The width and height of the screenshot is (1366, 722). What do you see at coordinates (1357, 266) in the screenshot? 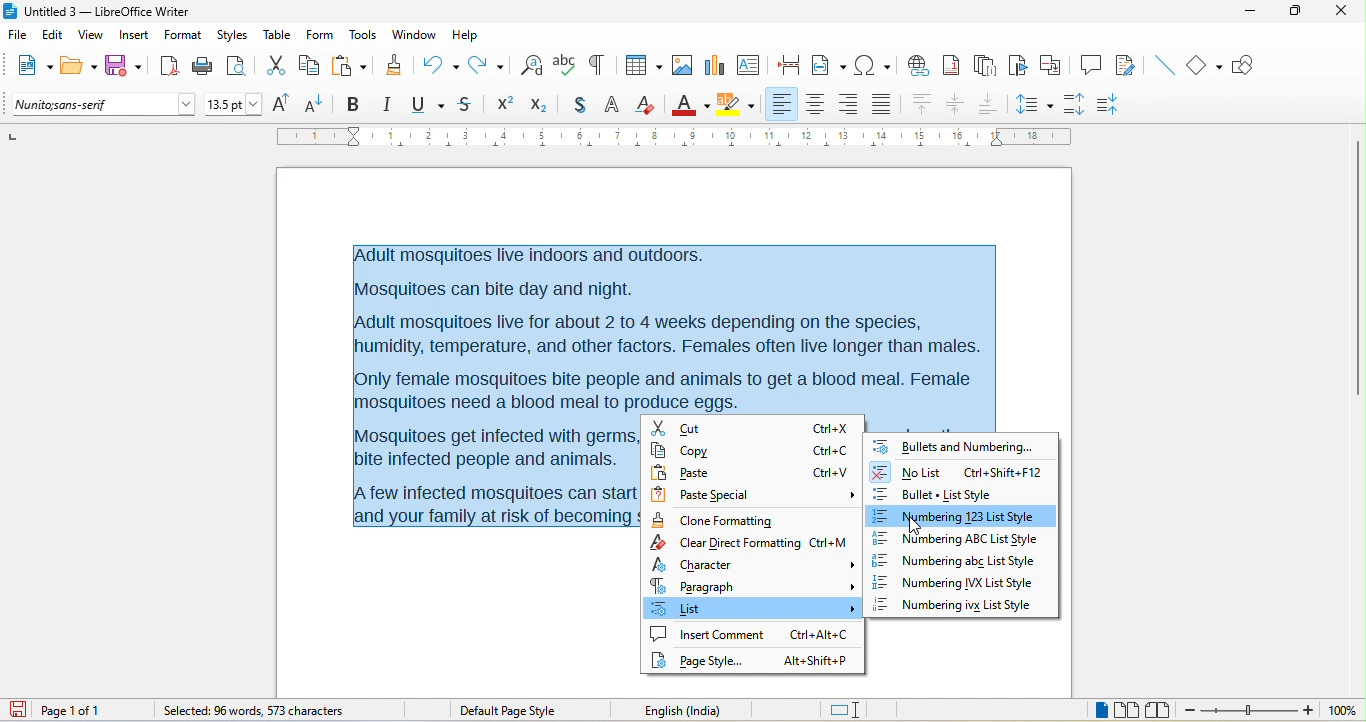
I see `vertical scroll bar` at bounding box center [1357, 266].